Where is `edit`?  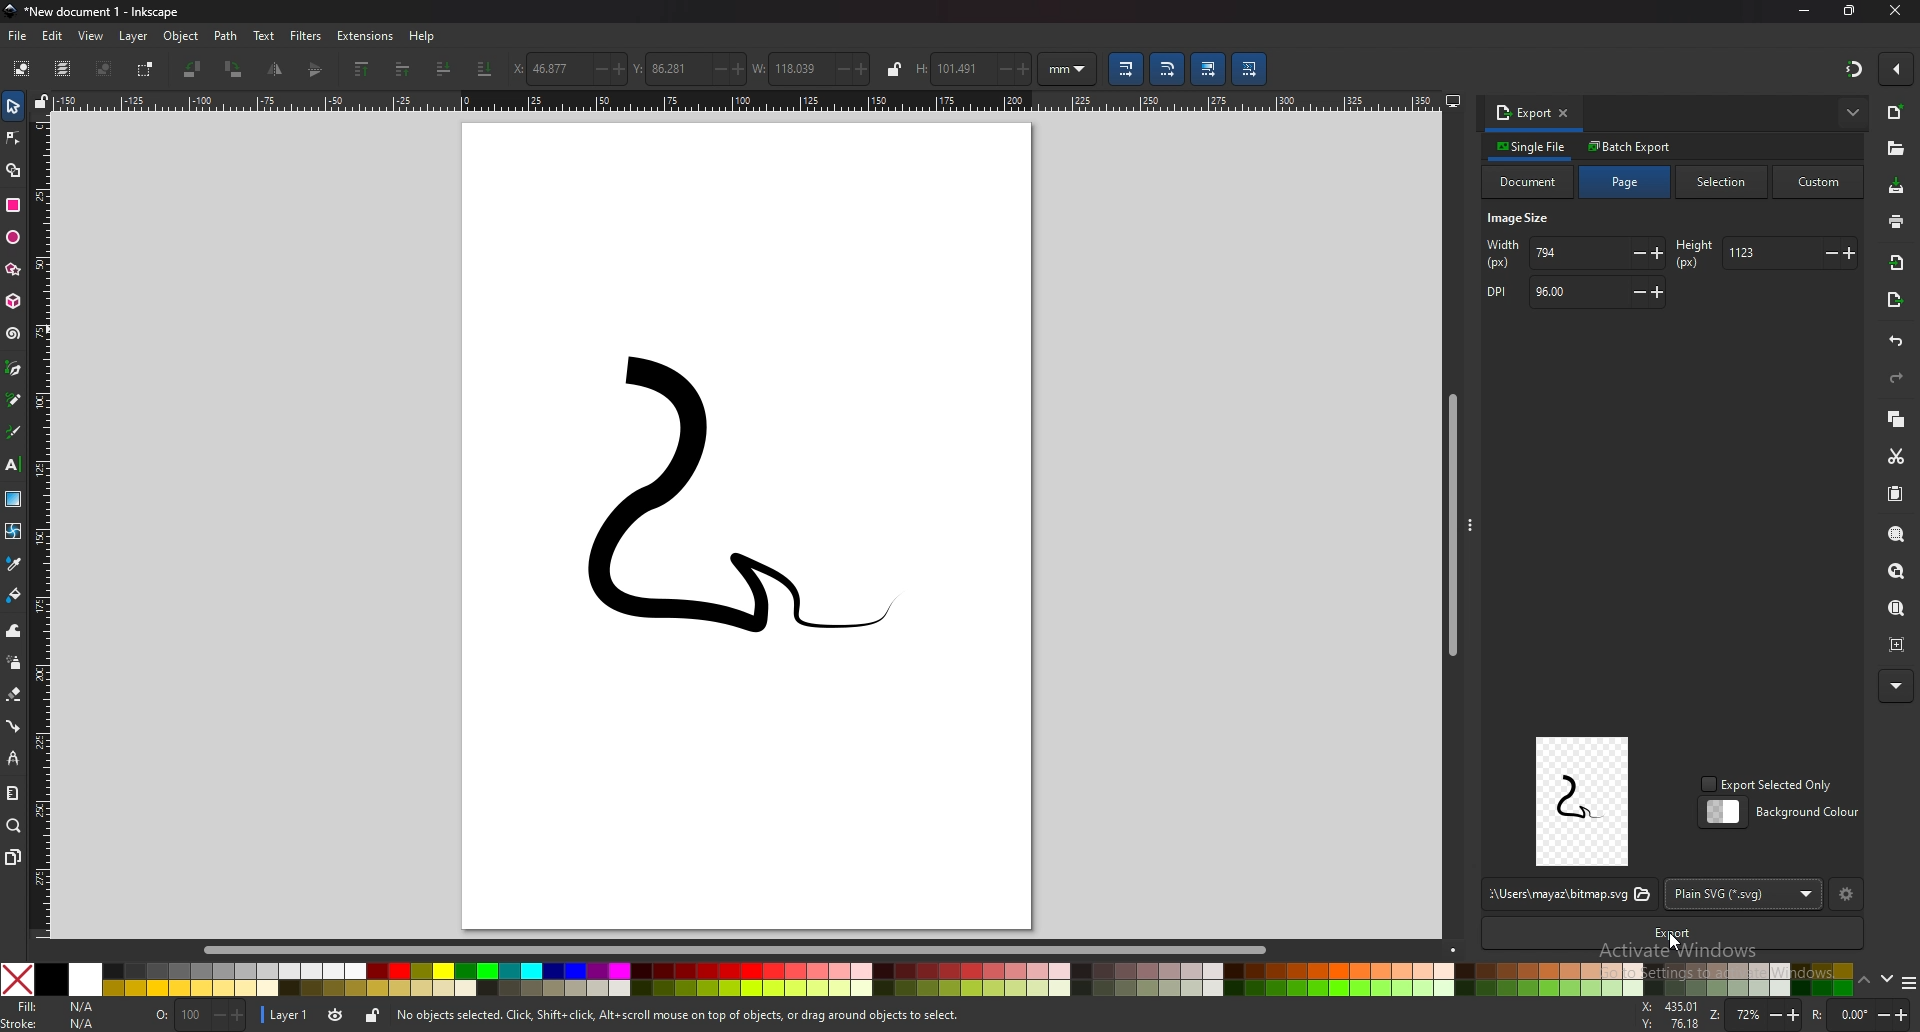
edit is located at coordinates (53, 35).